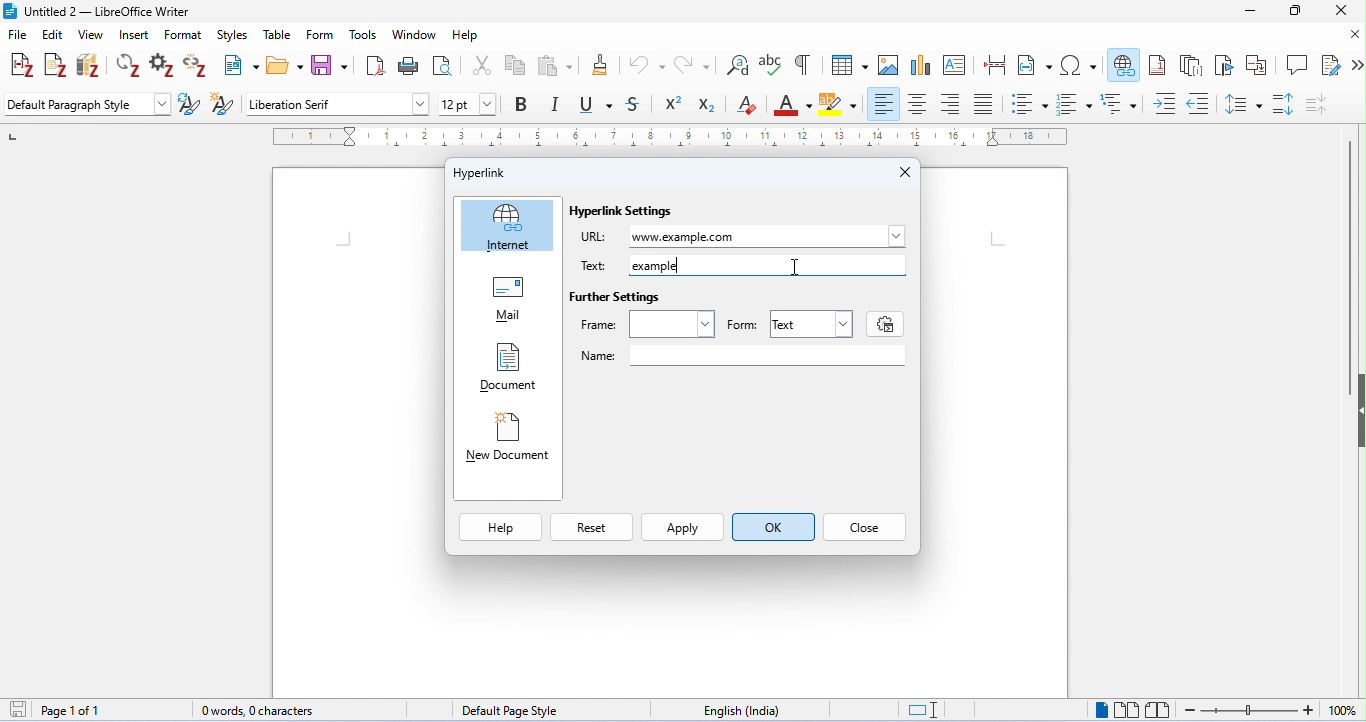 This screenshot has height=722, width=1366. Describe the element at coordinates (195, 67) in the screenshot. I see `unlink citations` at that location.